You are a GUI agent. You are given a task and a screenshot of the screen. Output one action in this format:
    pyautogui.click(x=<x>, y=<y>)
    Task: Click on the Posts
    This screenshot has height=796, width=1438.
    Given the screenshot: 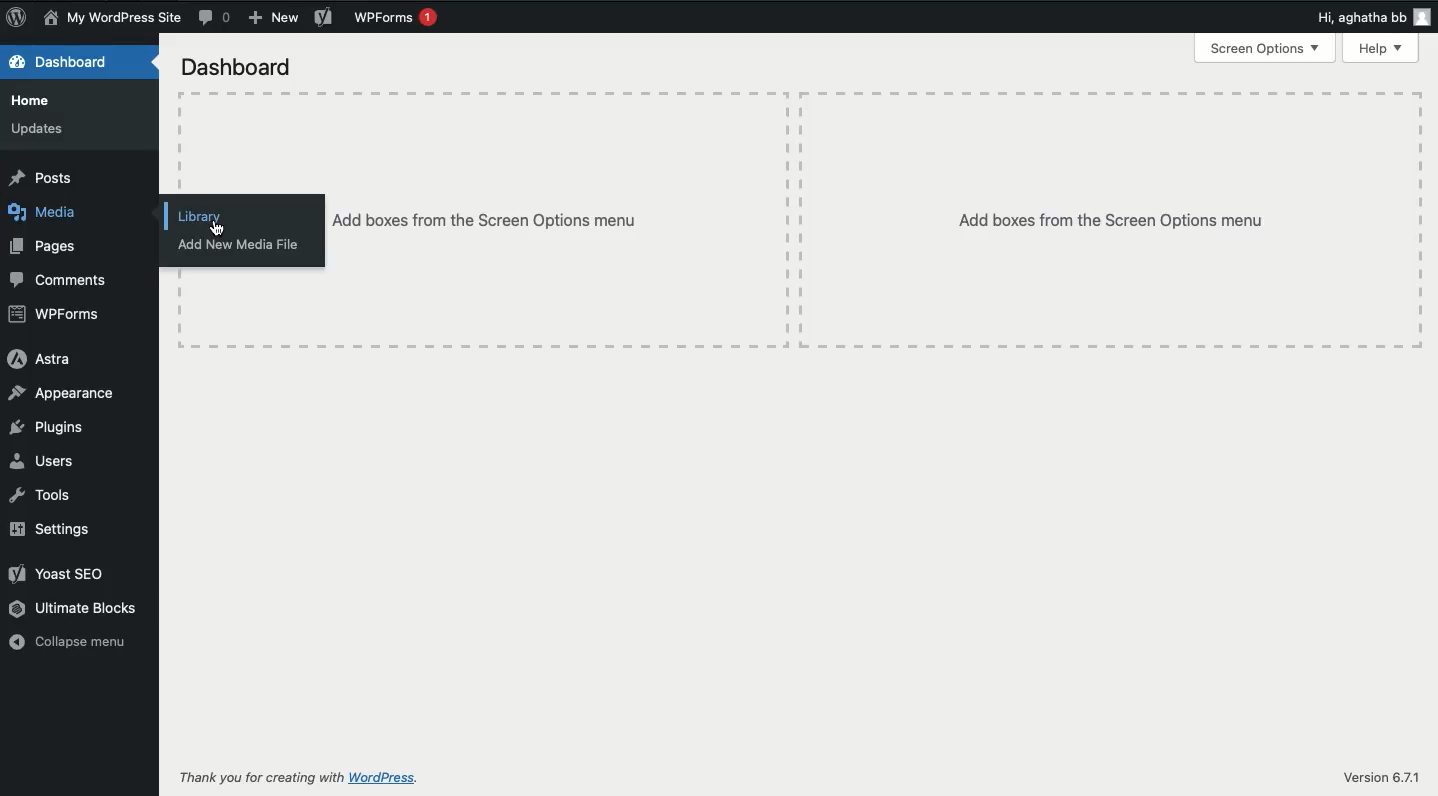 What is the action you would take?
    pyautogui.click(x=42, y=176)
    